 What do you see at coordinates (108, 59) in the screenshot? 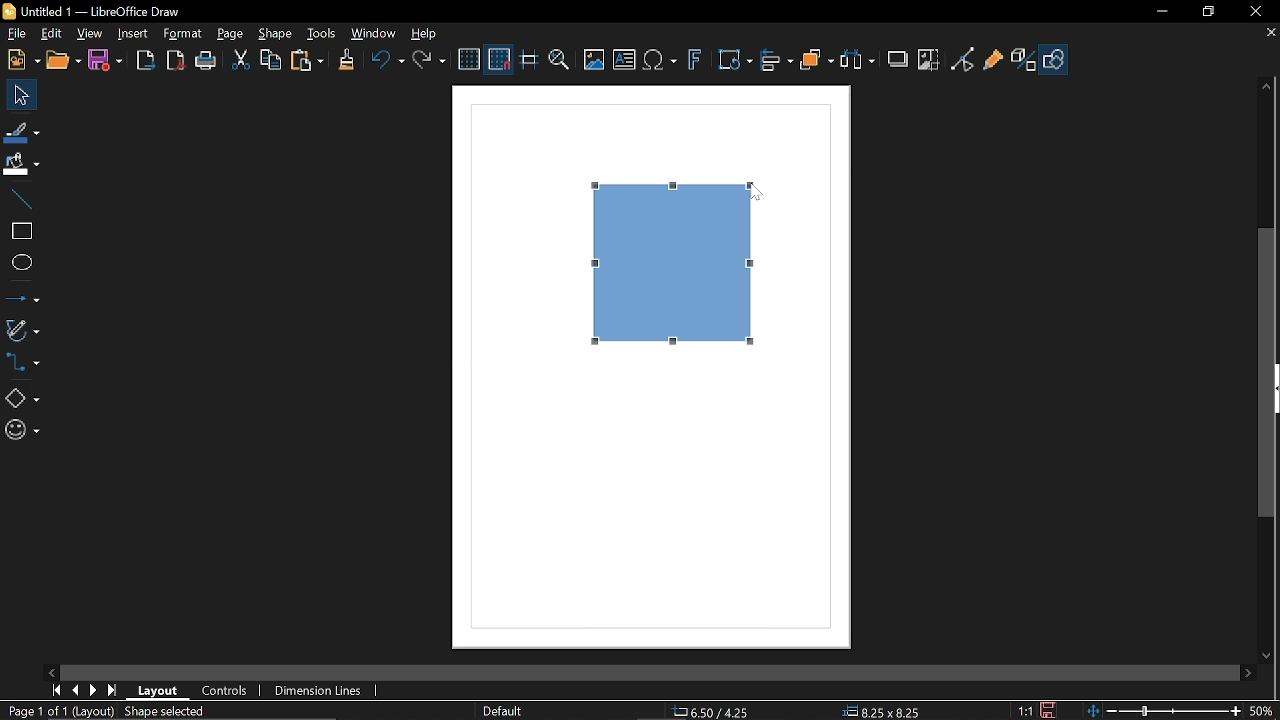
I see `Save` at bounding box center [108, 59].